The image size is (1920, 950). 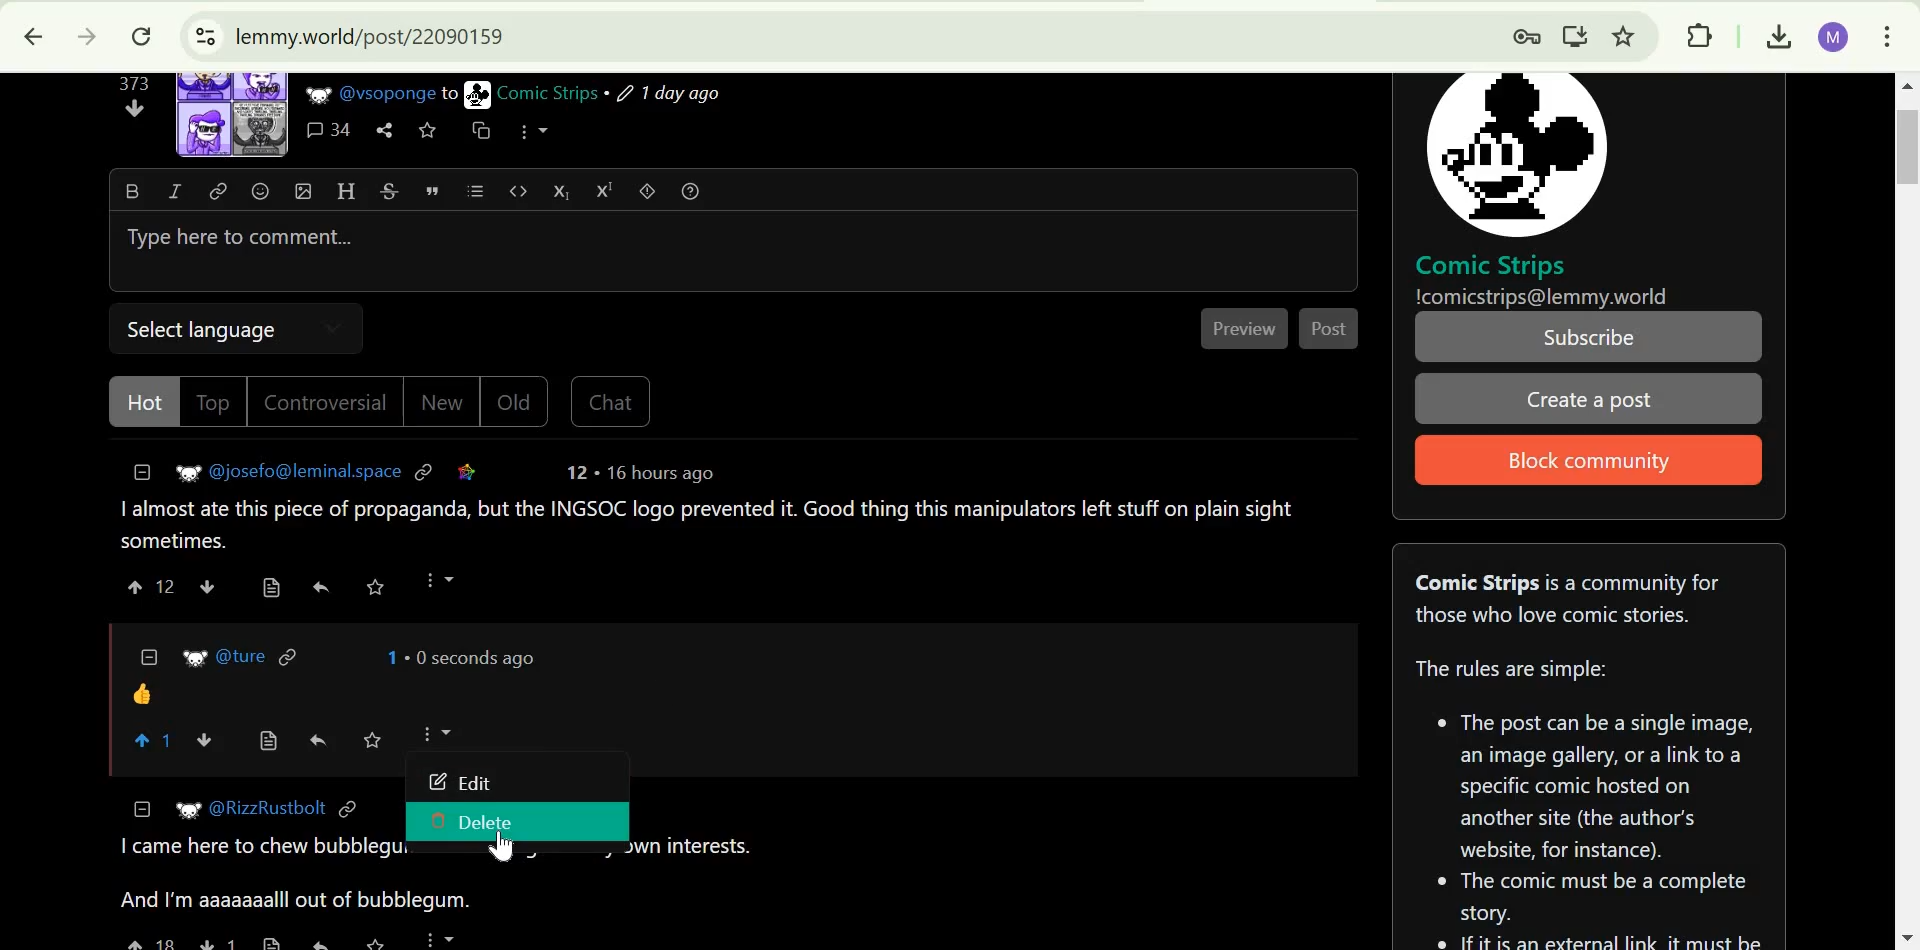 What do you see at coordinates (425, 470) in the screenshot?
I see `link` at bounding box center [425, 470].